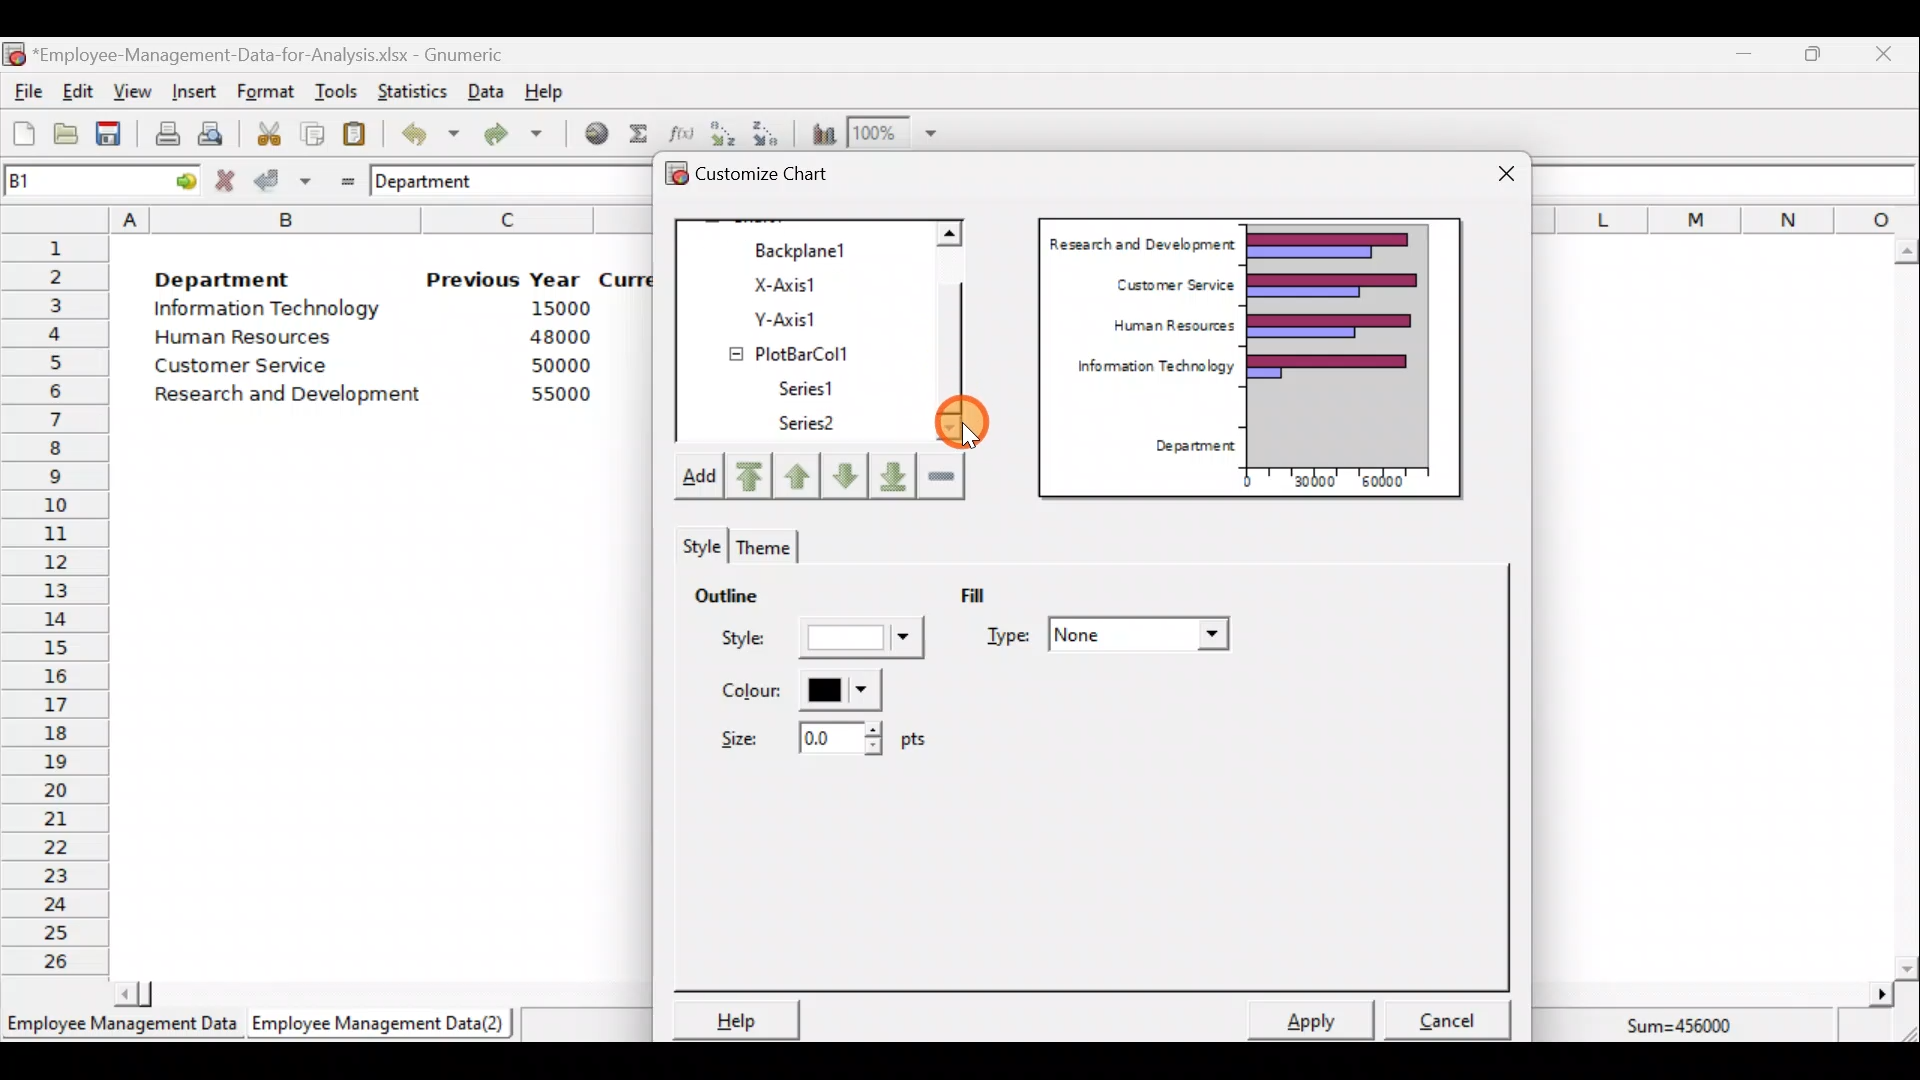 This screenshot has height=1080, width=1920. What do you see at coordinates (844, 476) in the screenshot?
I see `Move down` at bounding box center [844, 476].